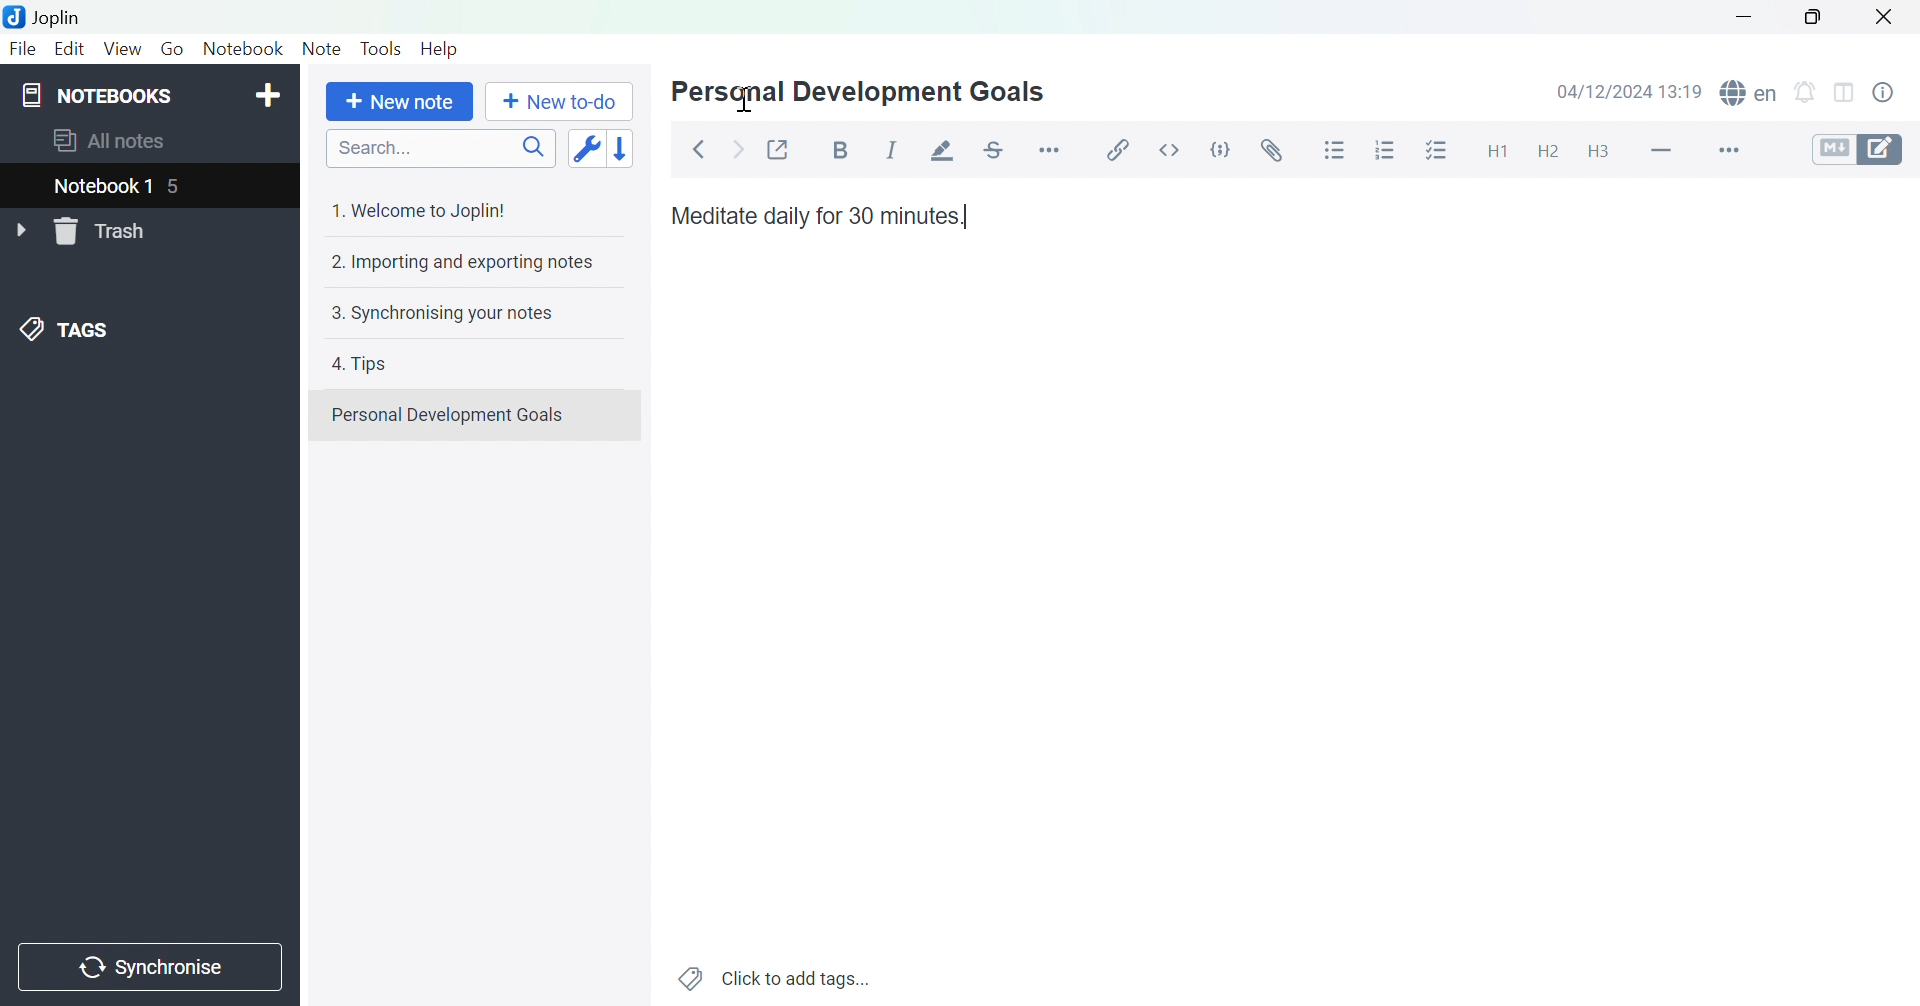 The width and height of the screenshot is (1920, 1006). Describe the element at coordinates (836, 150) in the screenshot. I see `Bold` at that location.